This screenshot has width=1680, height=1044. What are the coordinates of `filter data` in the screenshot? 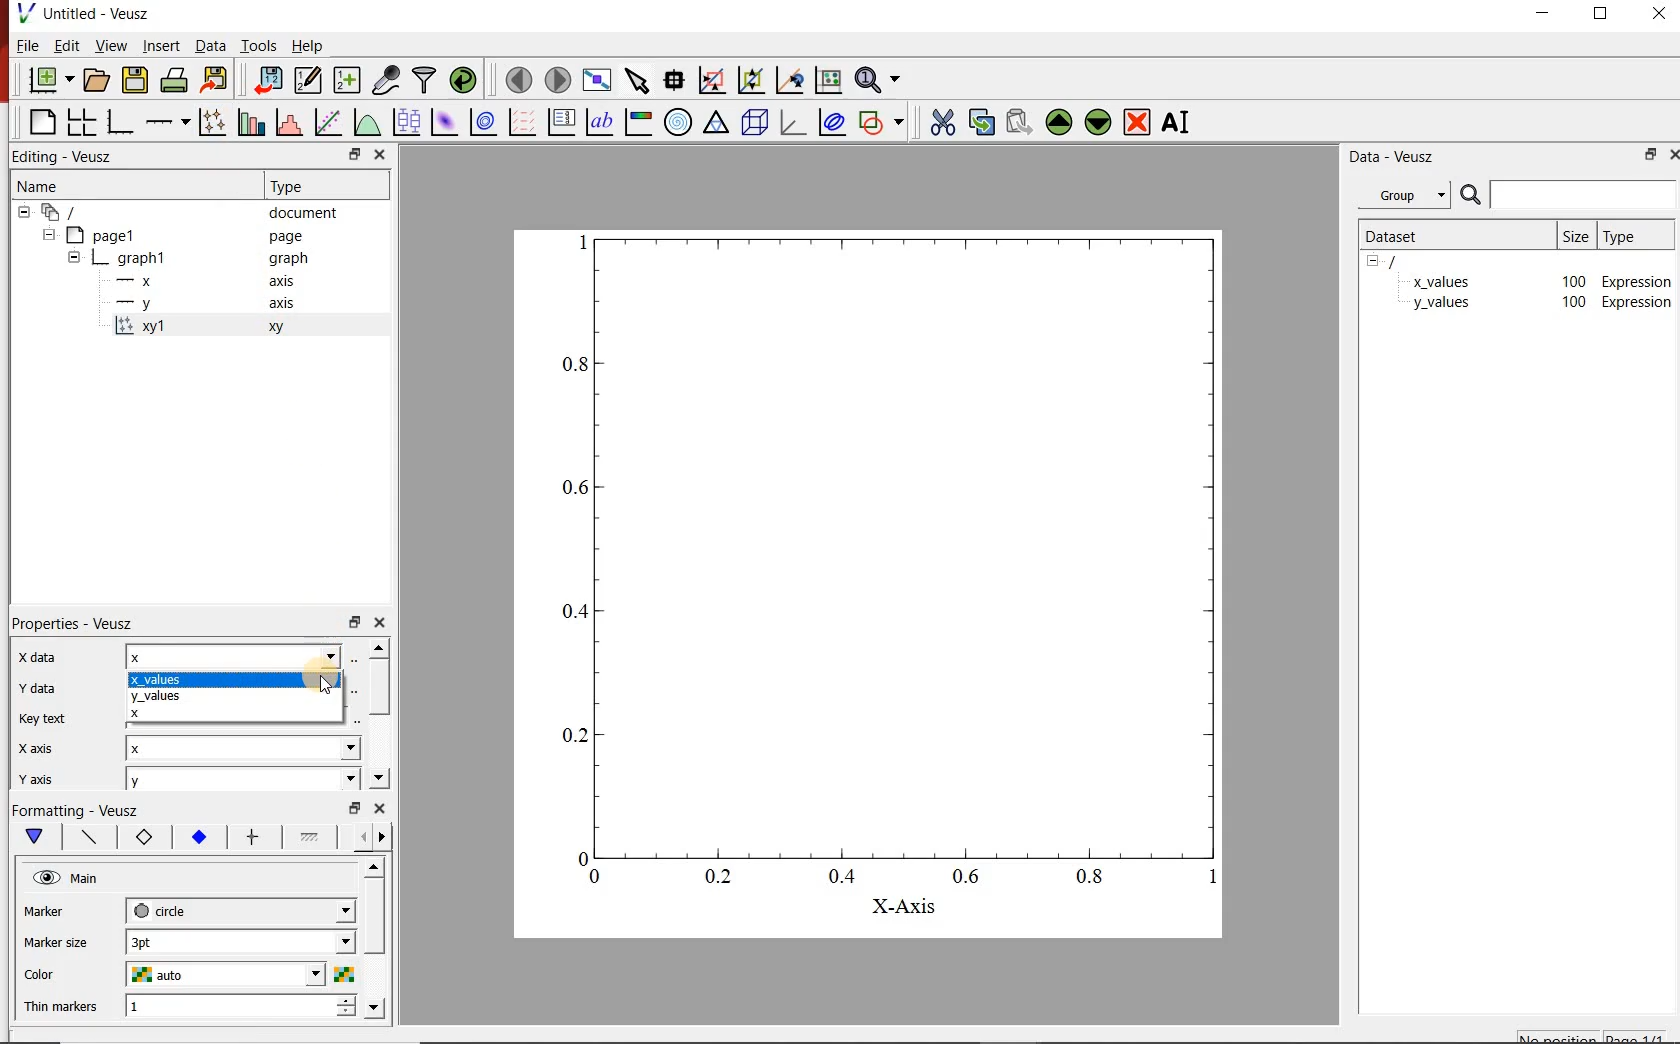 It's located at (425, 80).